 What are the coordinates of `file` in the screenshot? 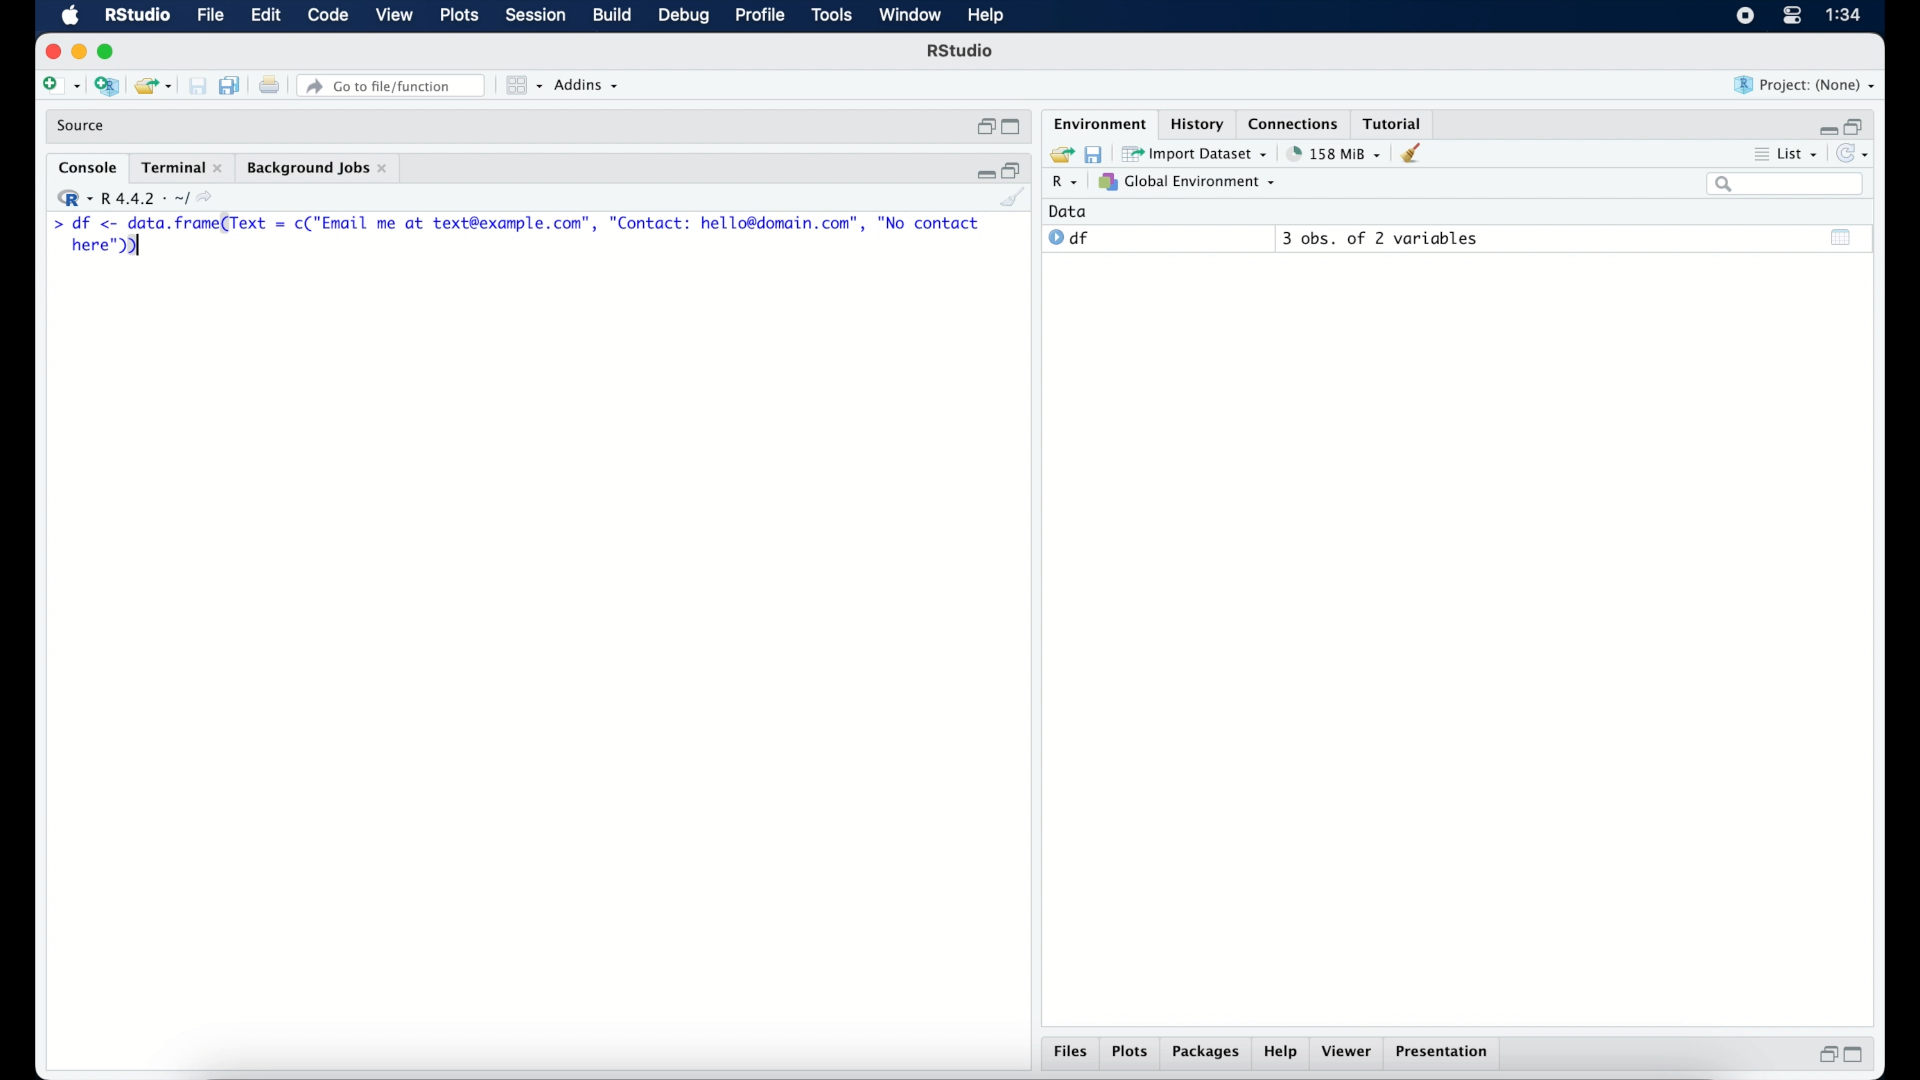 It's located at (211, 16).